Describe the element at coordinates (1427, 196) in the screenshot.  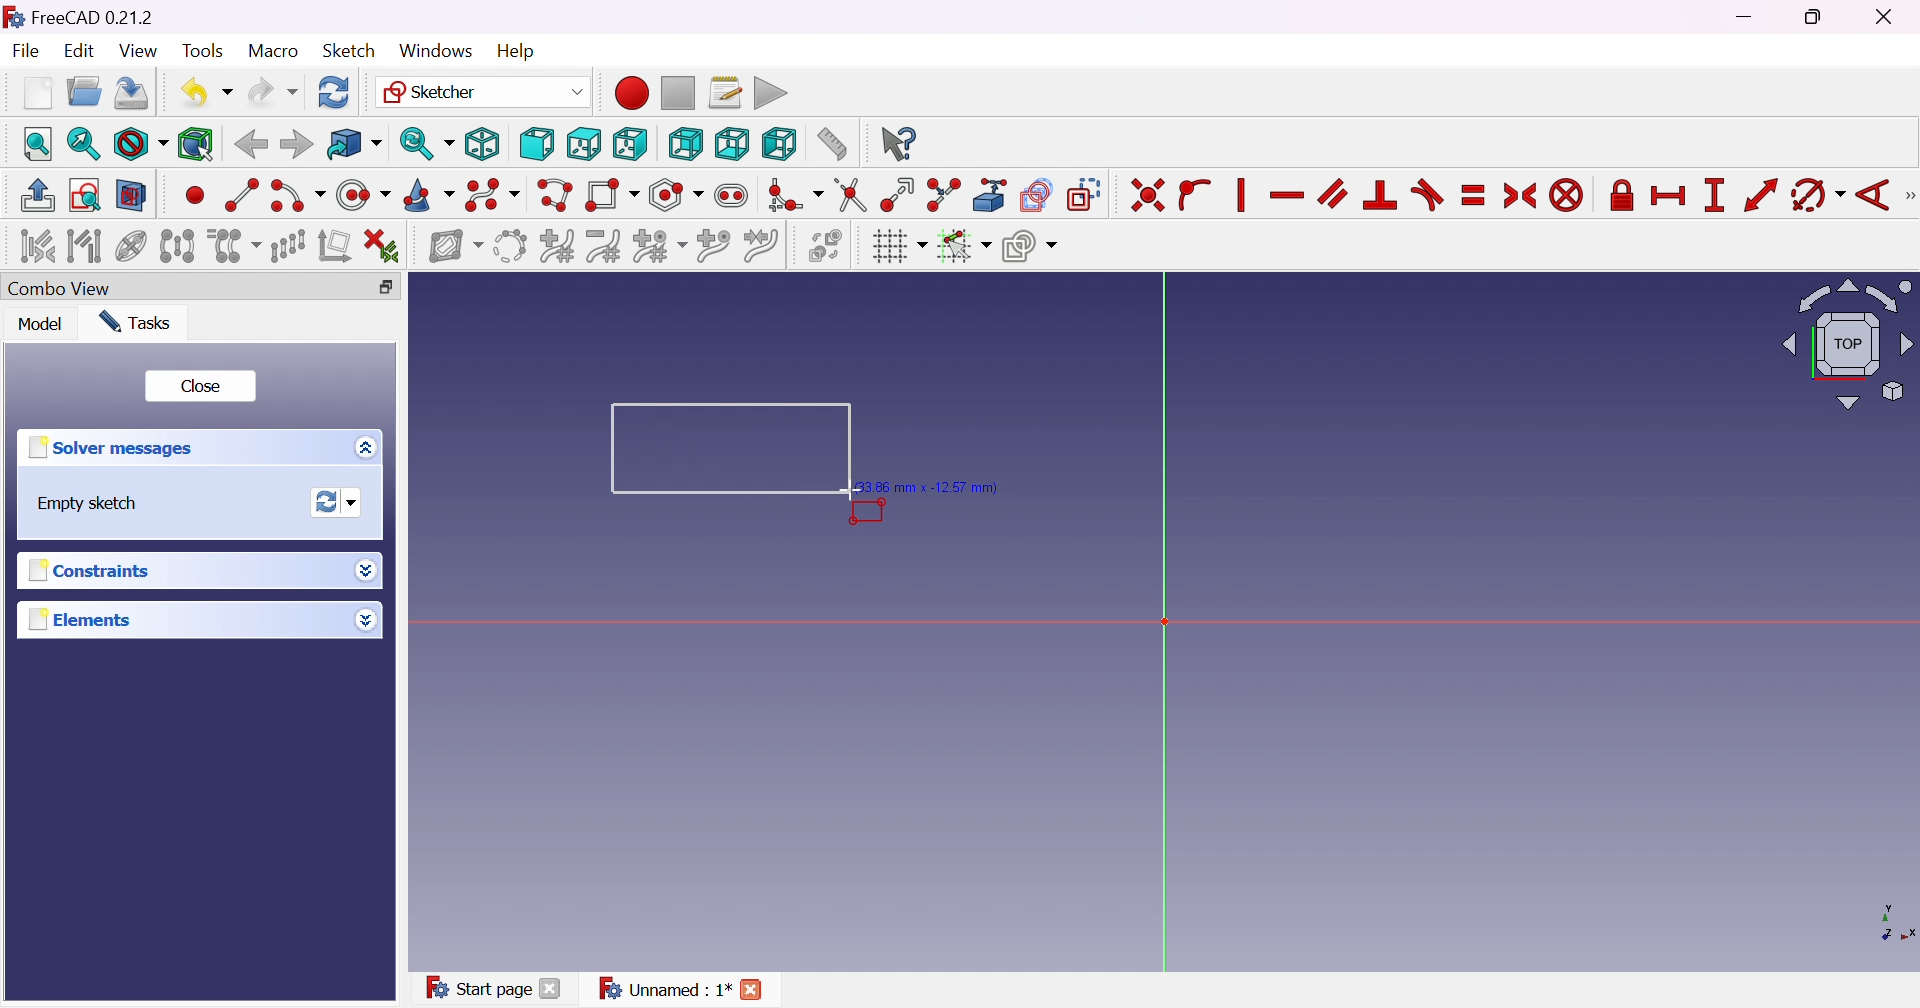
I see `Constrain tangent` at that location.